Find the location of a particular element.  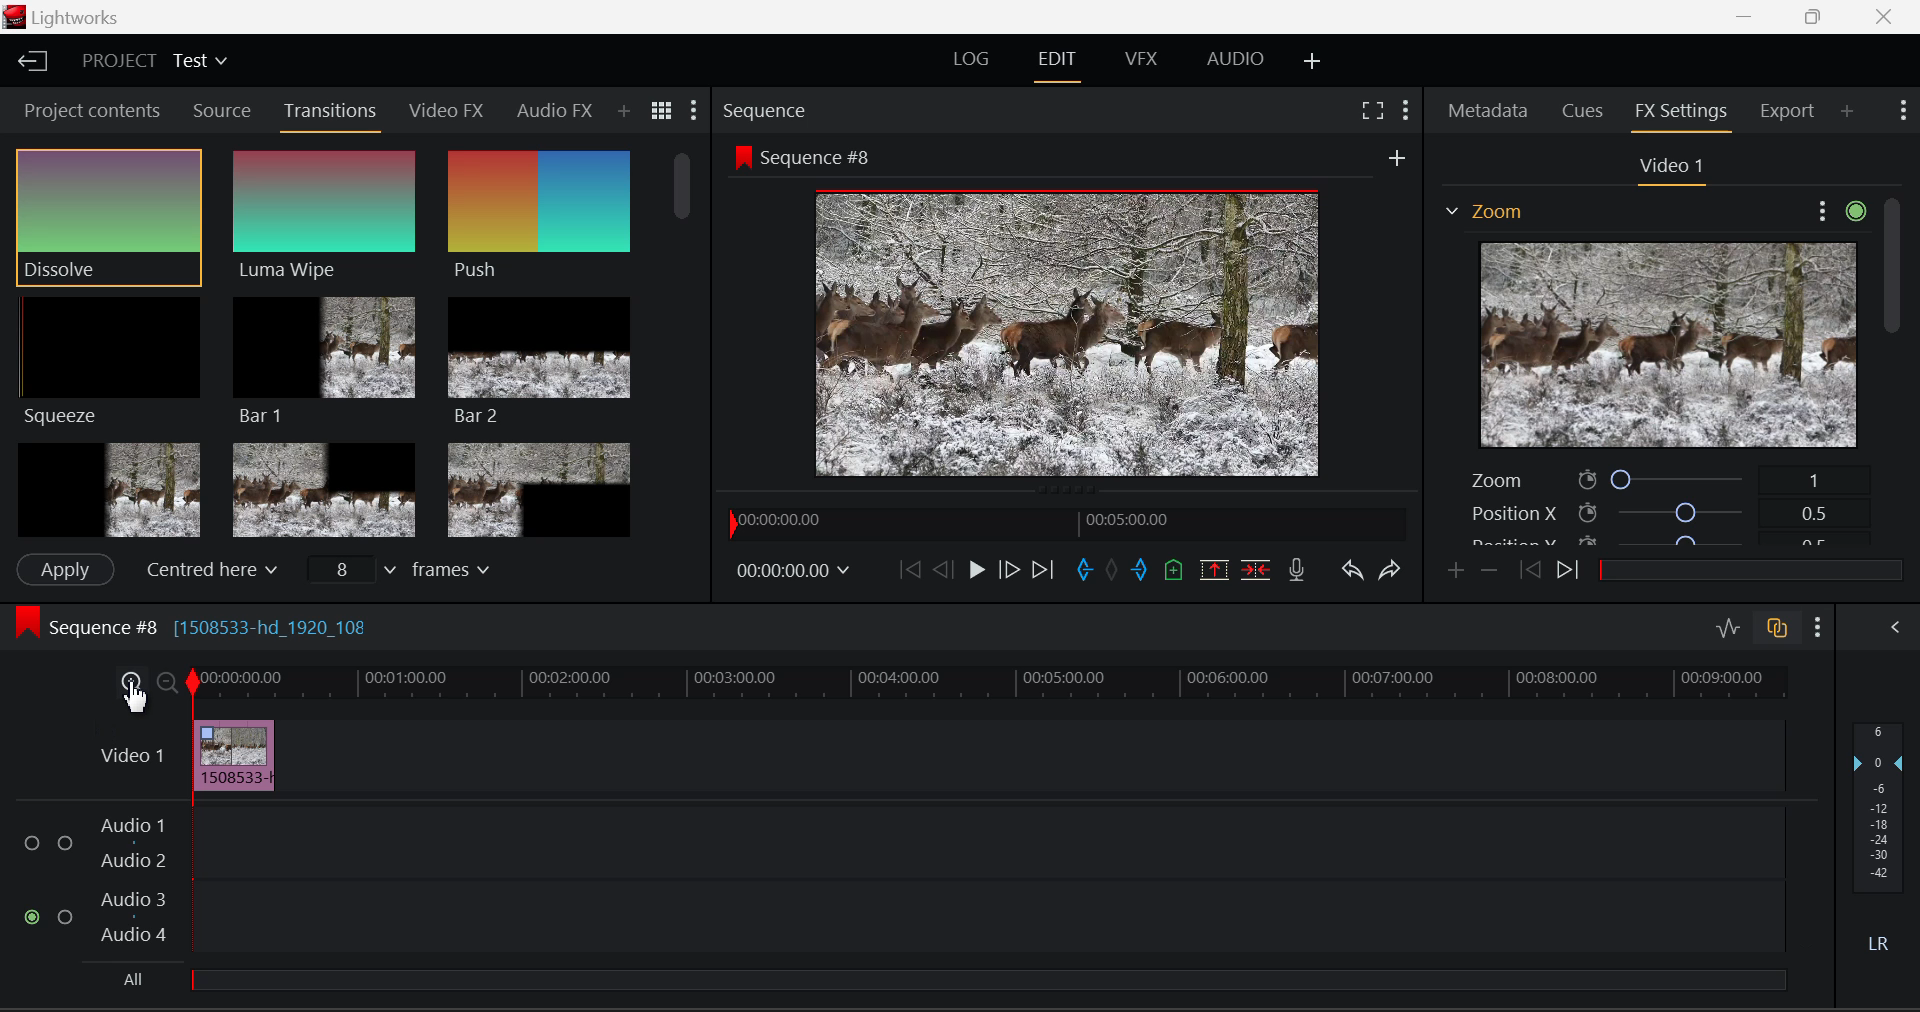

Remove keyframe is located at coordinates (1492, 567).